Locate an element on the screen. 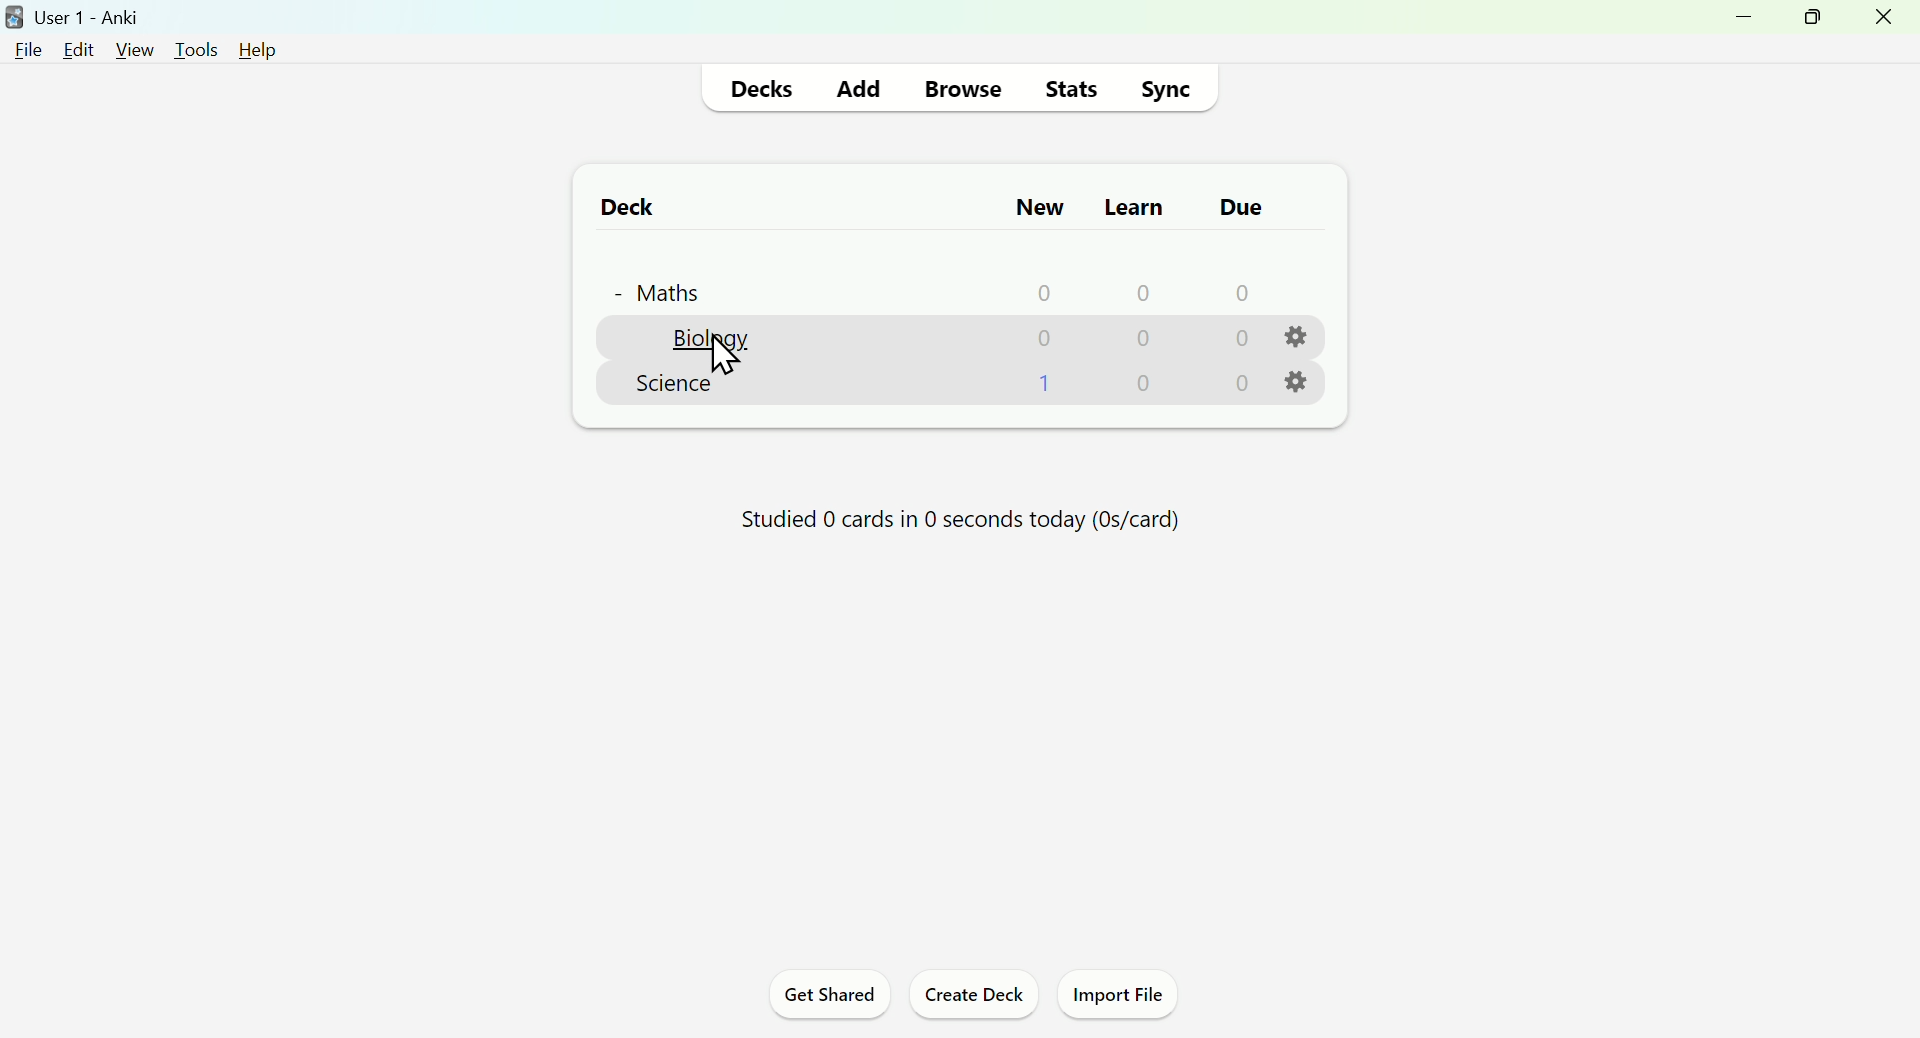  Sync is located at coordinates (1165, 89).